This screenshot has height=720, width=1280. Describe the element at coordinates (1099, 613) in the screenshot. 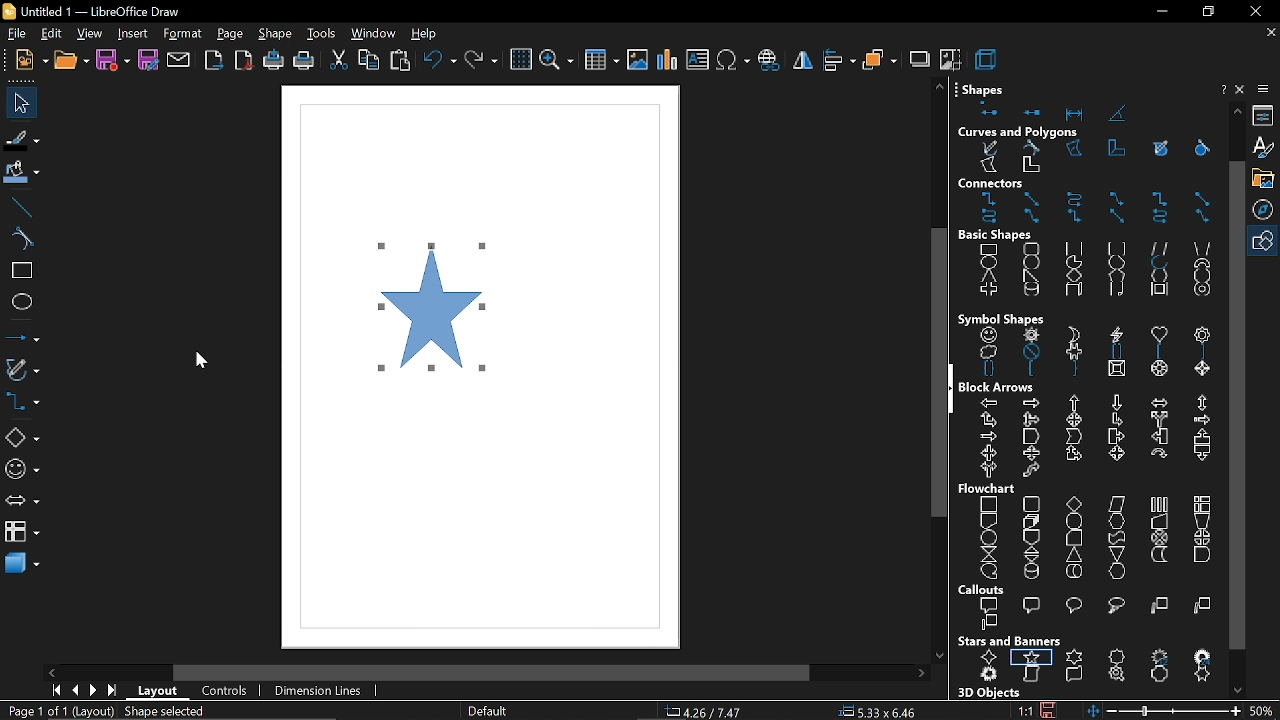

I see `callouts` at that location.